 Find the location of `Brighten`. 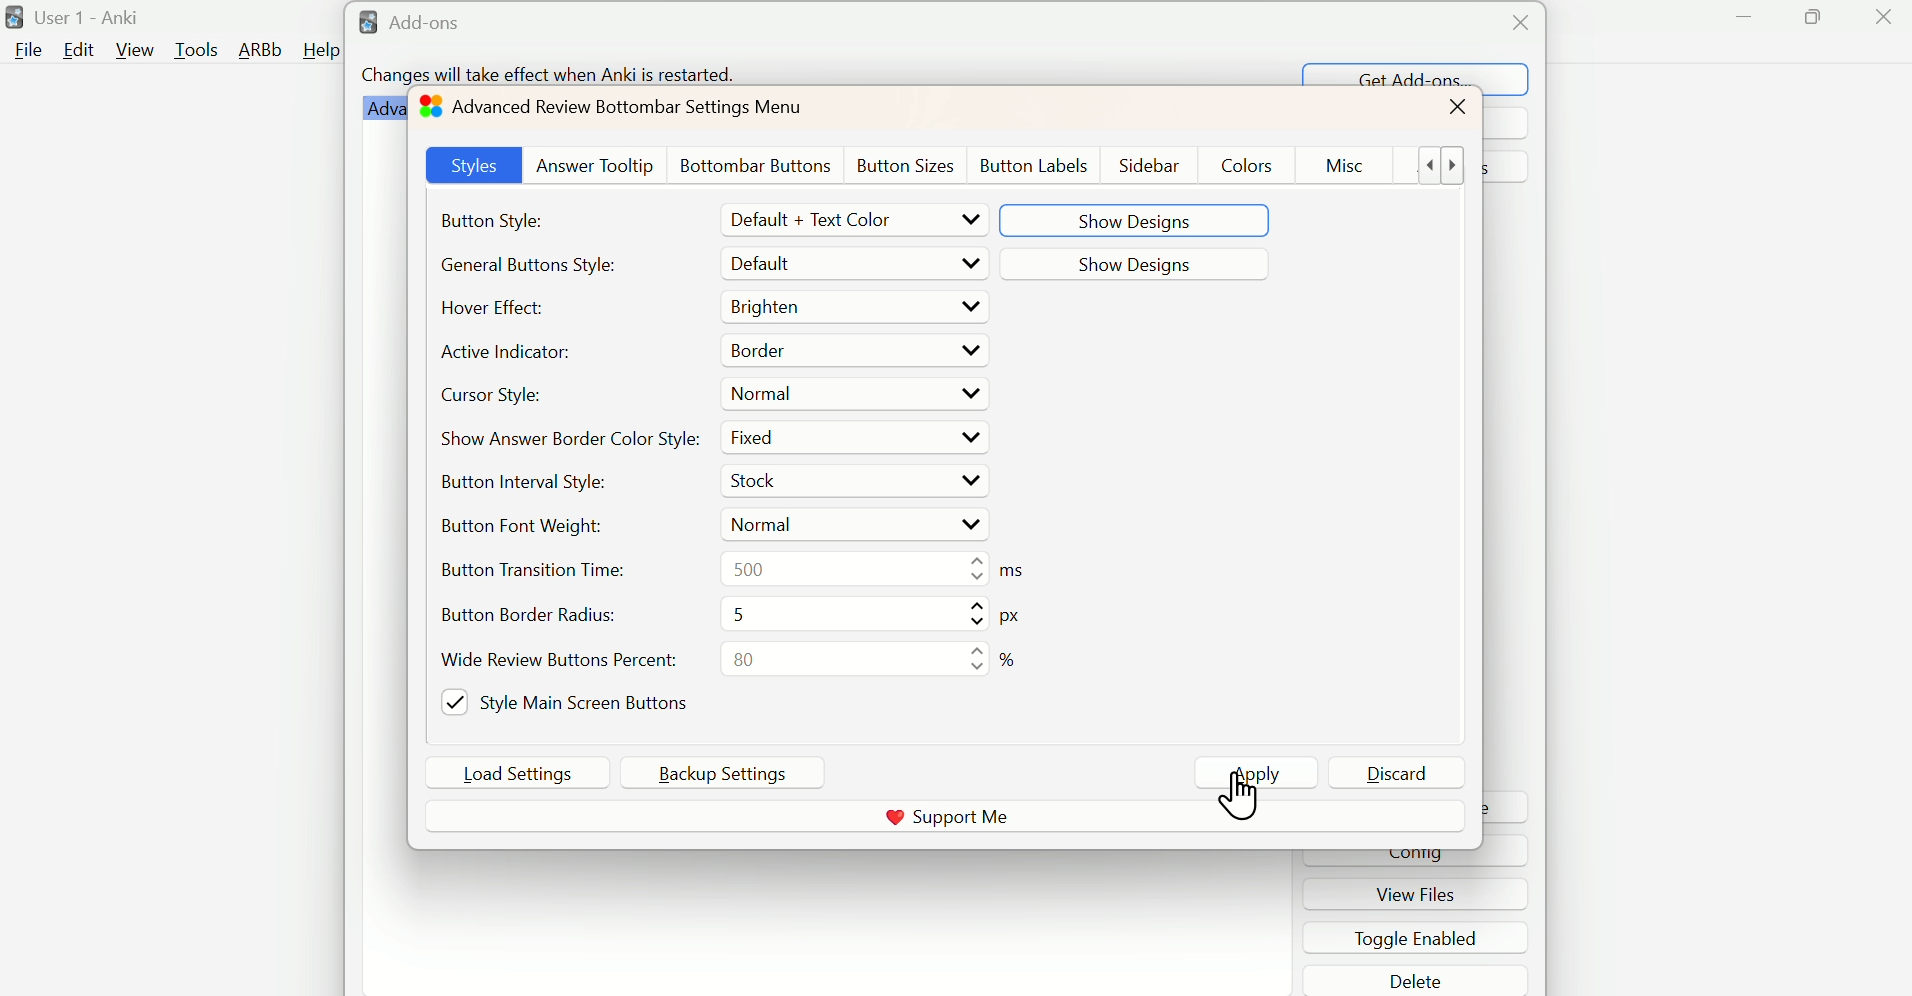

Brighten is located at coordinates (763, 307).